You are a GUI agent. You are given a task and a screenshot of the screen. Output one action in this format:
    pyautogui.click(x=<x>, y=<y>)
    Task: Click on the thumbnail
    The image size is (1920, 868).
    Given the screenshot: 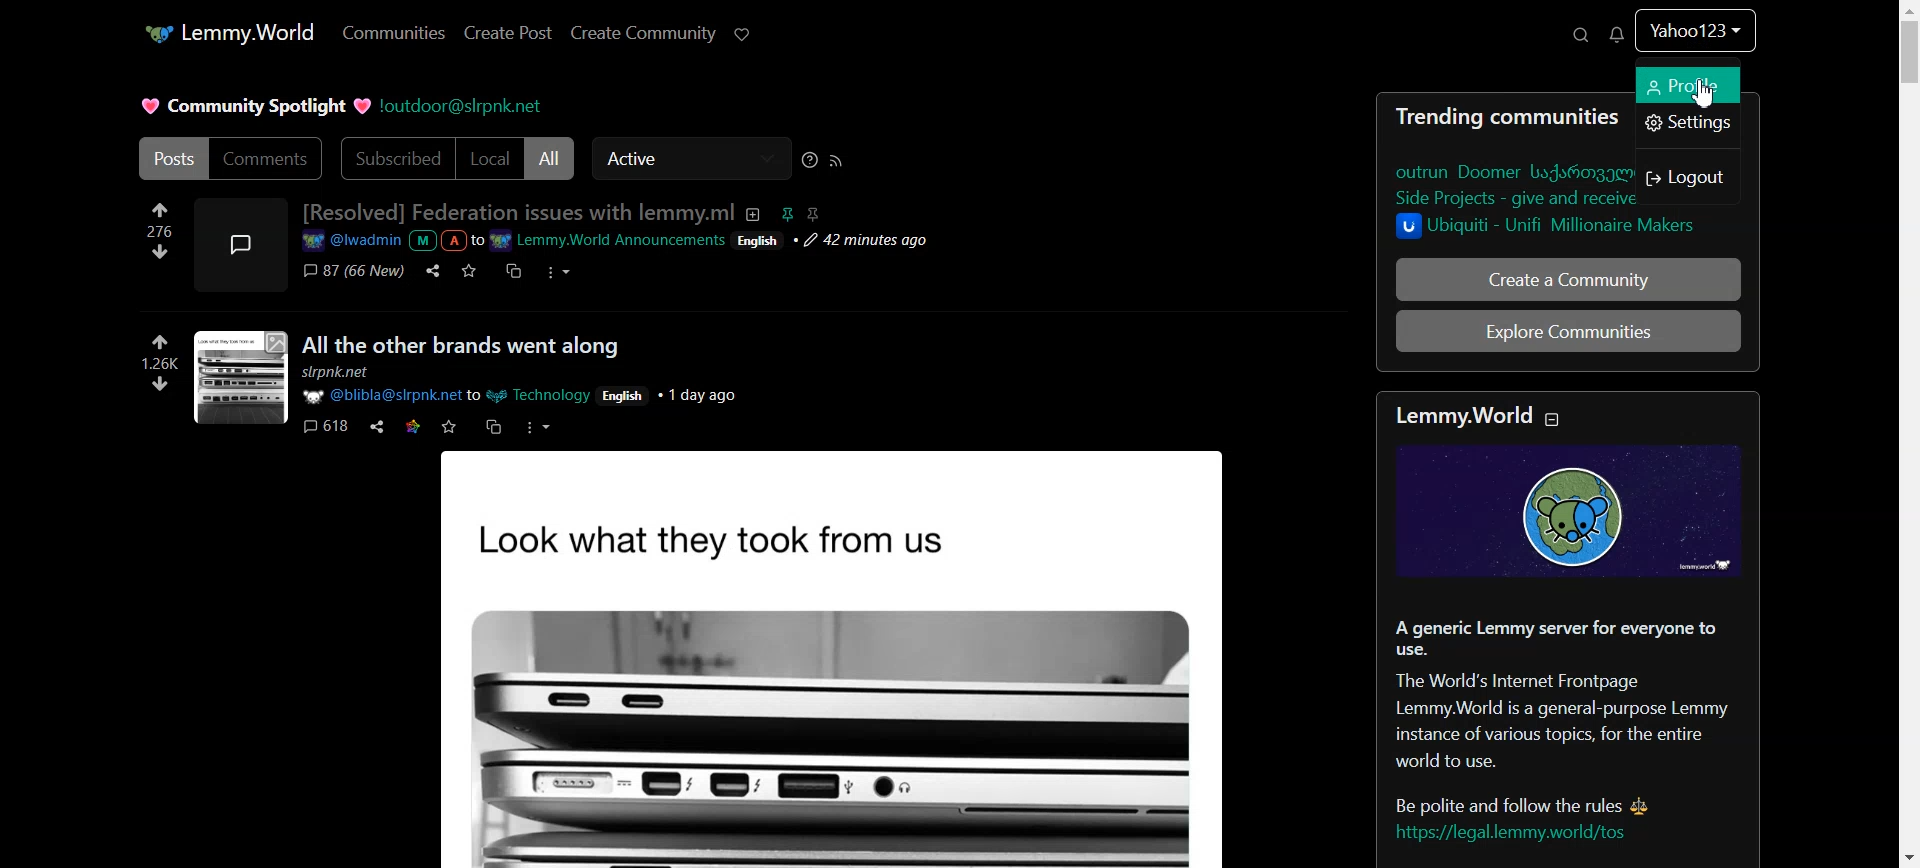 What is the action you would take?
    pyautogui.click(x=240, y=243)
    